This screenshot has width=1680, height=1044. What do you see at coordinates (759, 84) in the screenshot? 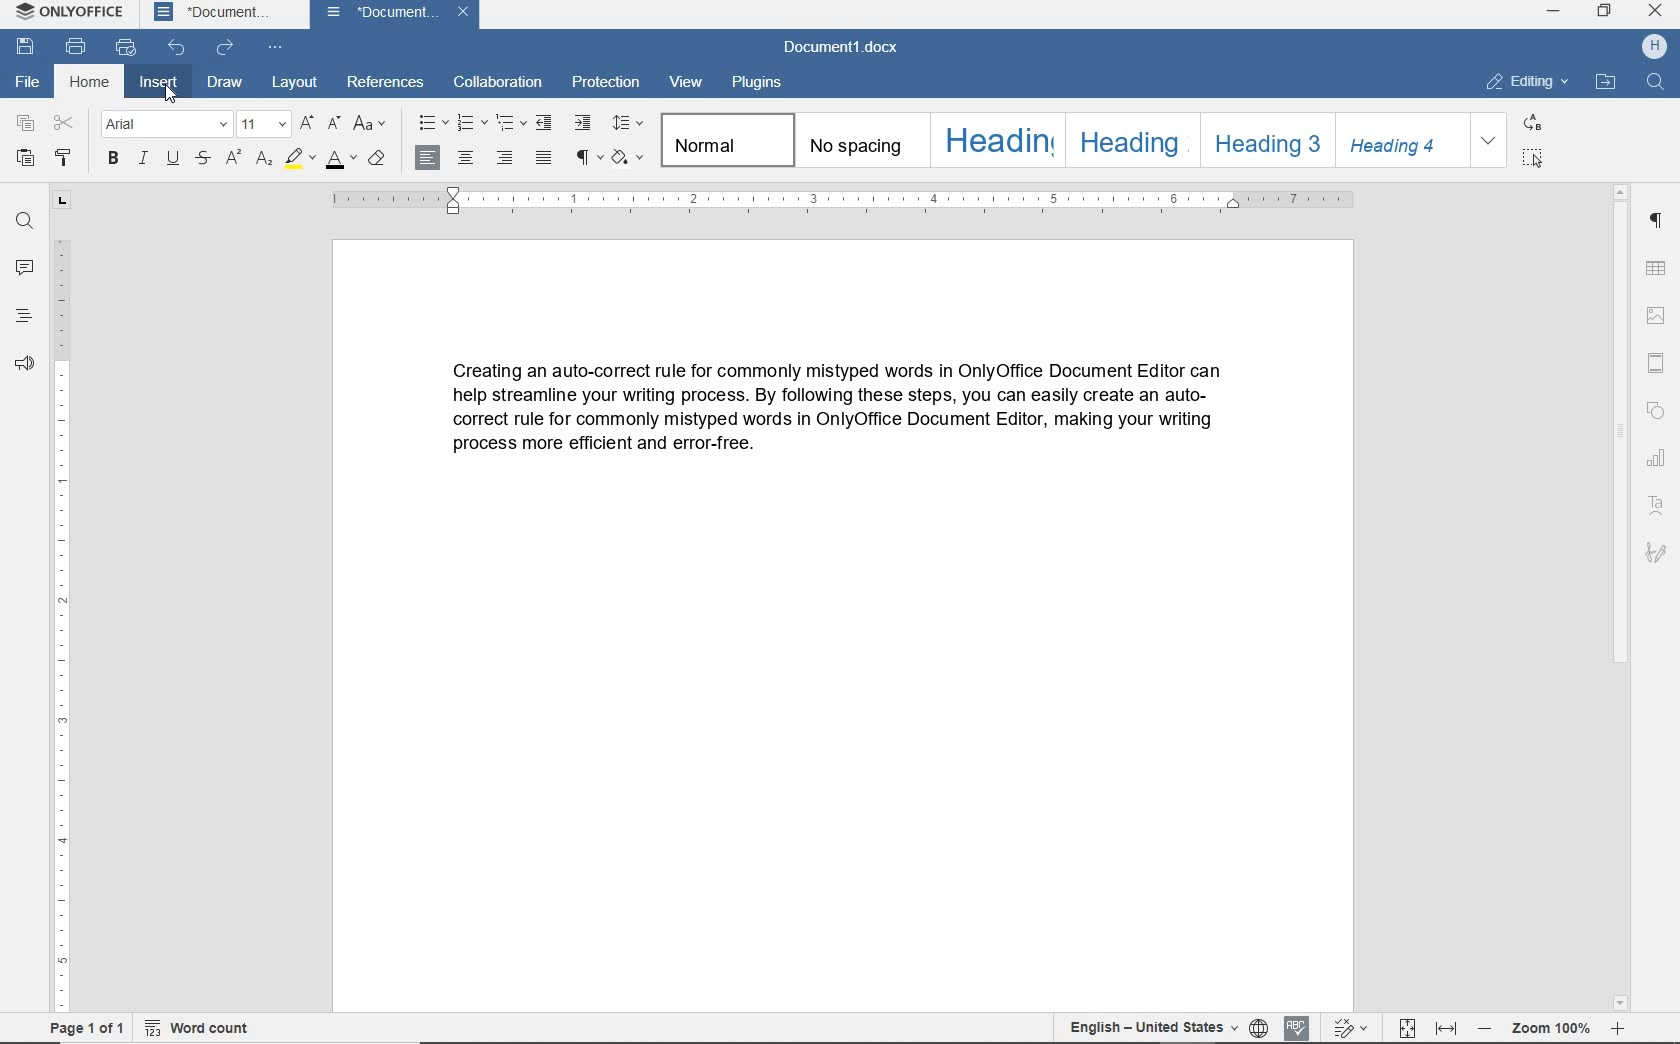
I see `plugins` at bounding box center [759, 84].